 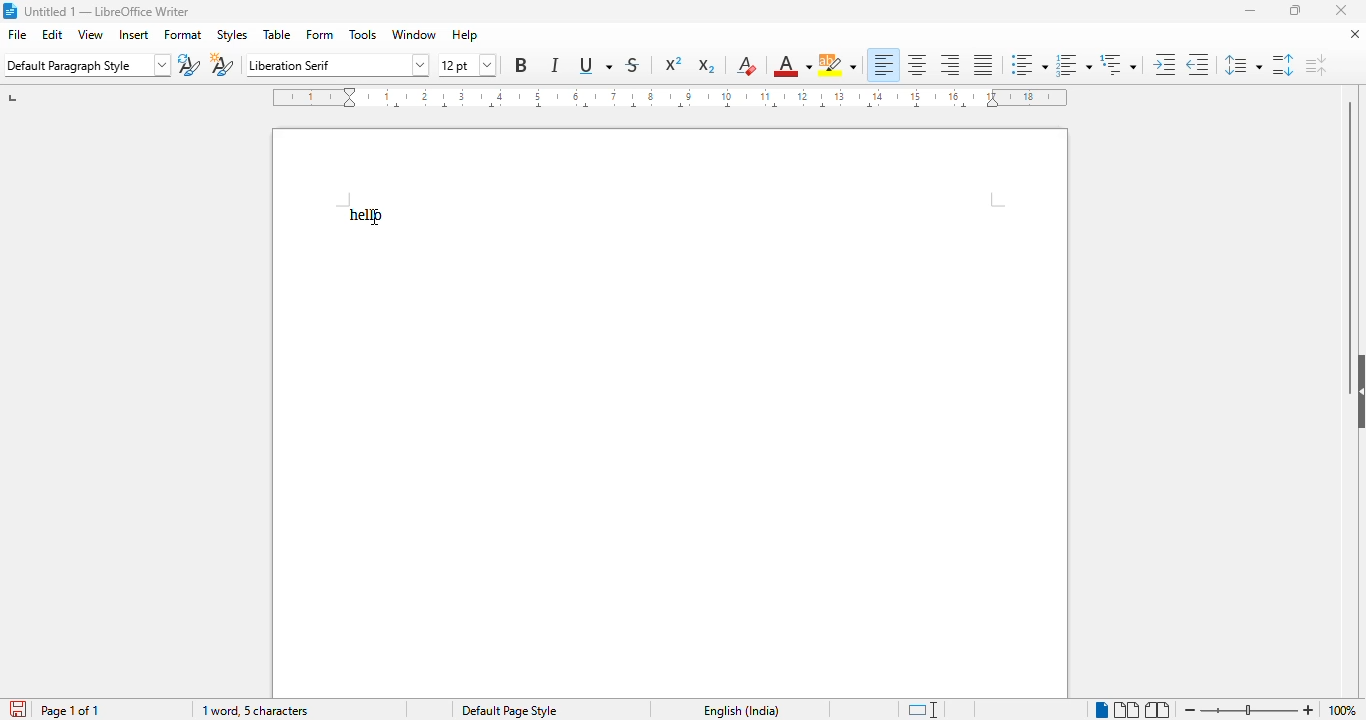 I want to click on subscript, so click(x=705, y=65).